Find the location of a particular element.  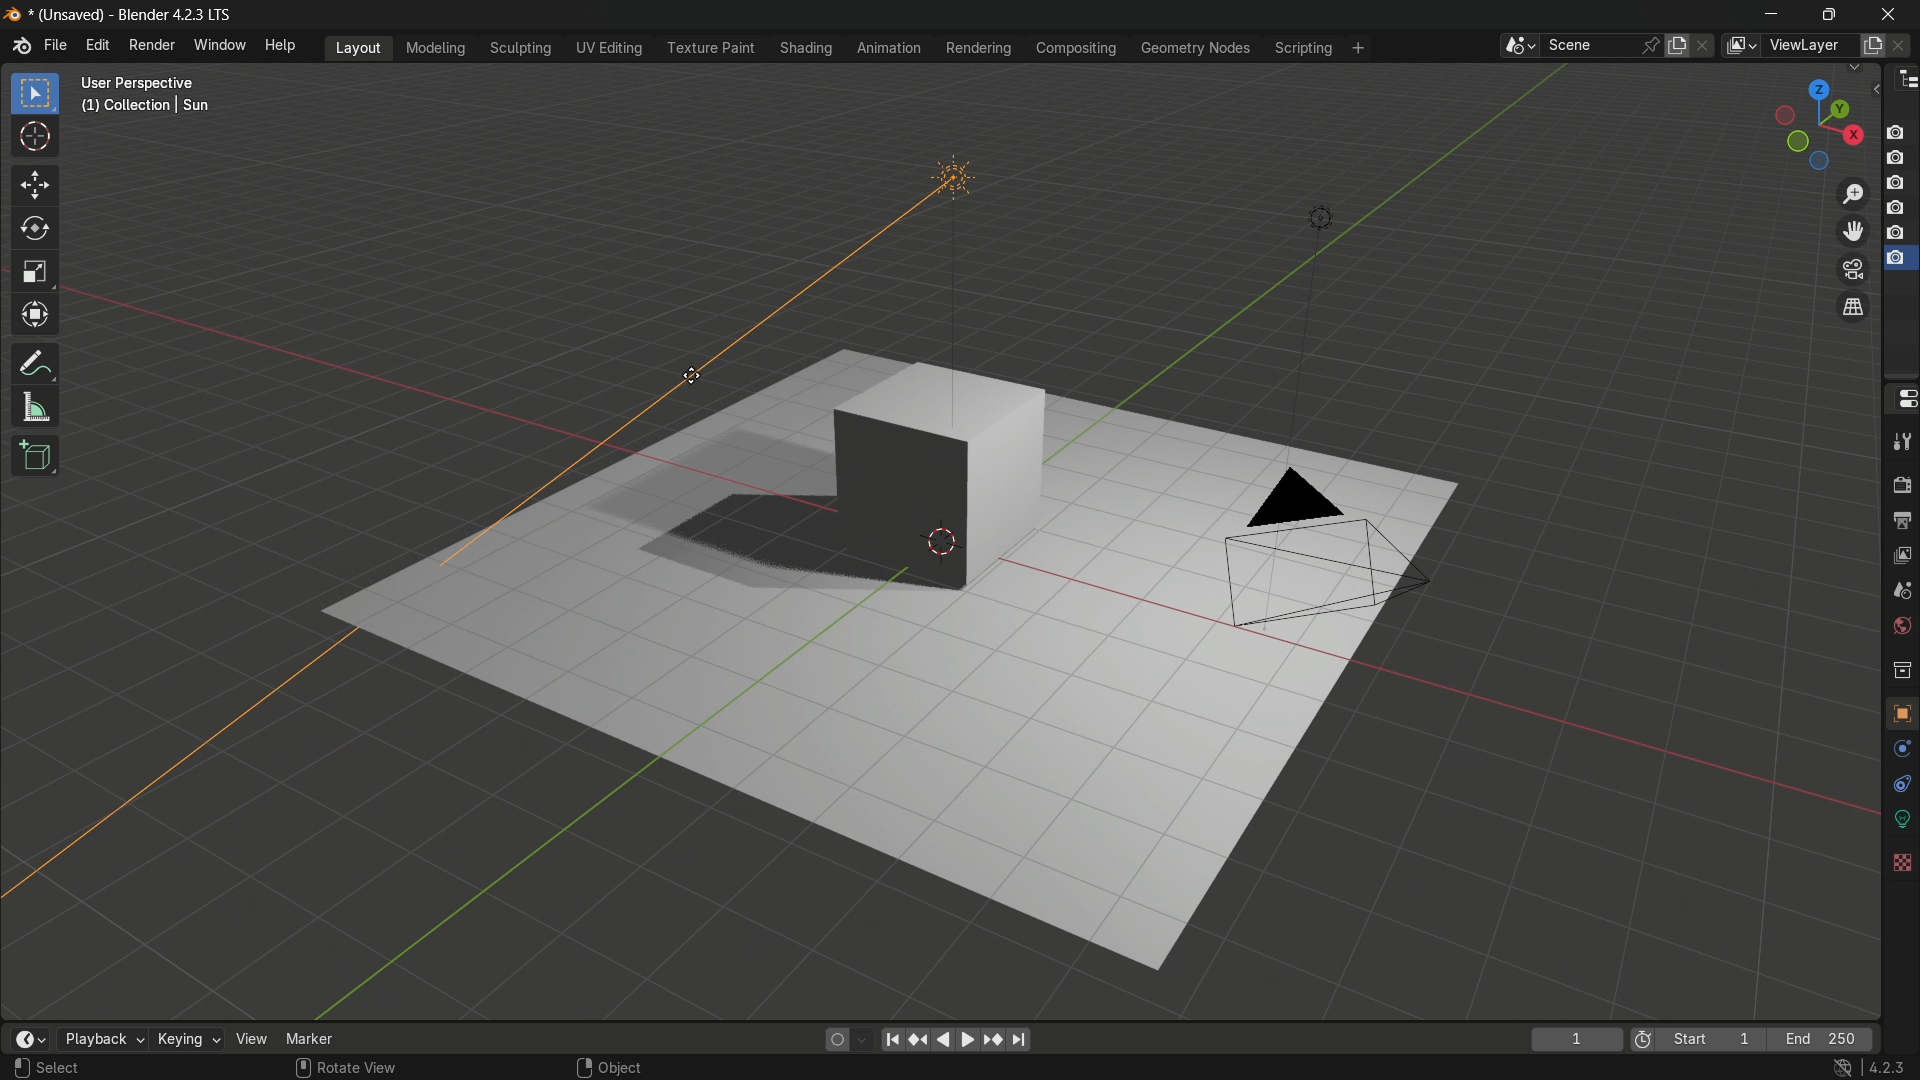

textures is located at coordinates (1900, 861).